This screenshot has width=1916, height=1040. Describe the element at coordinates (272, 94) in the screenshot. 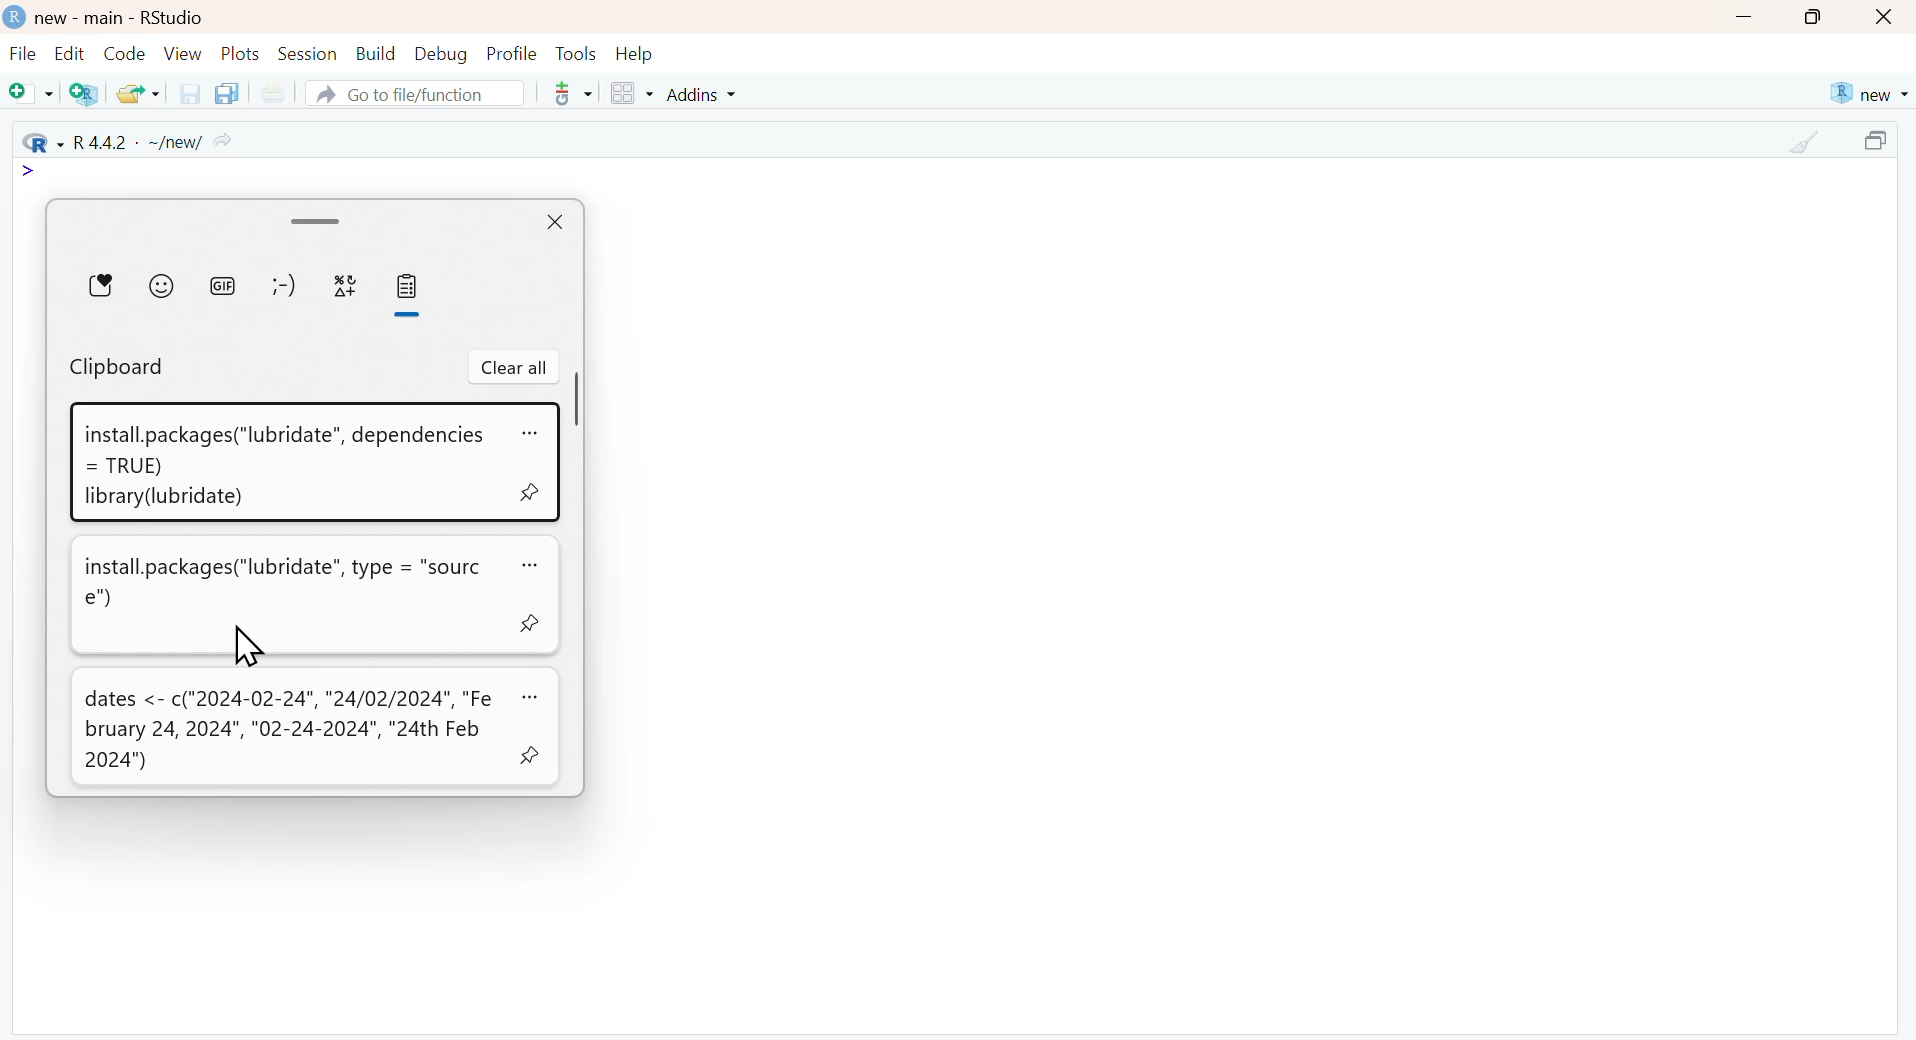

I see `print` at that location.